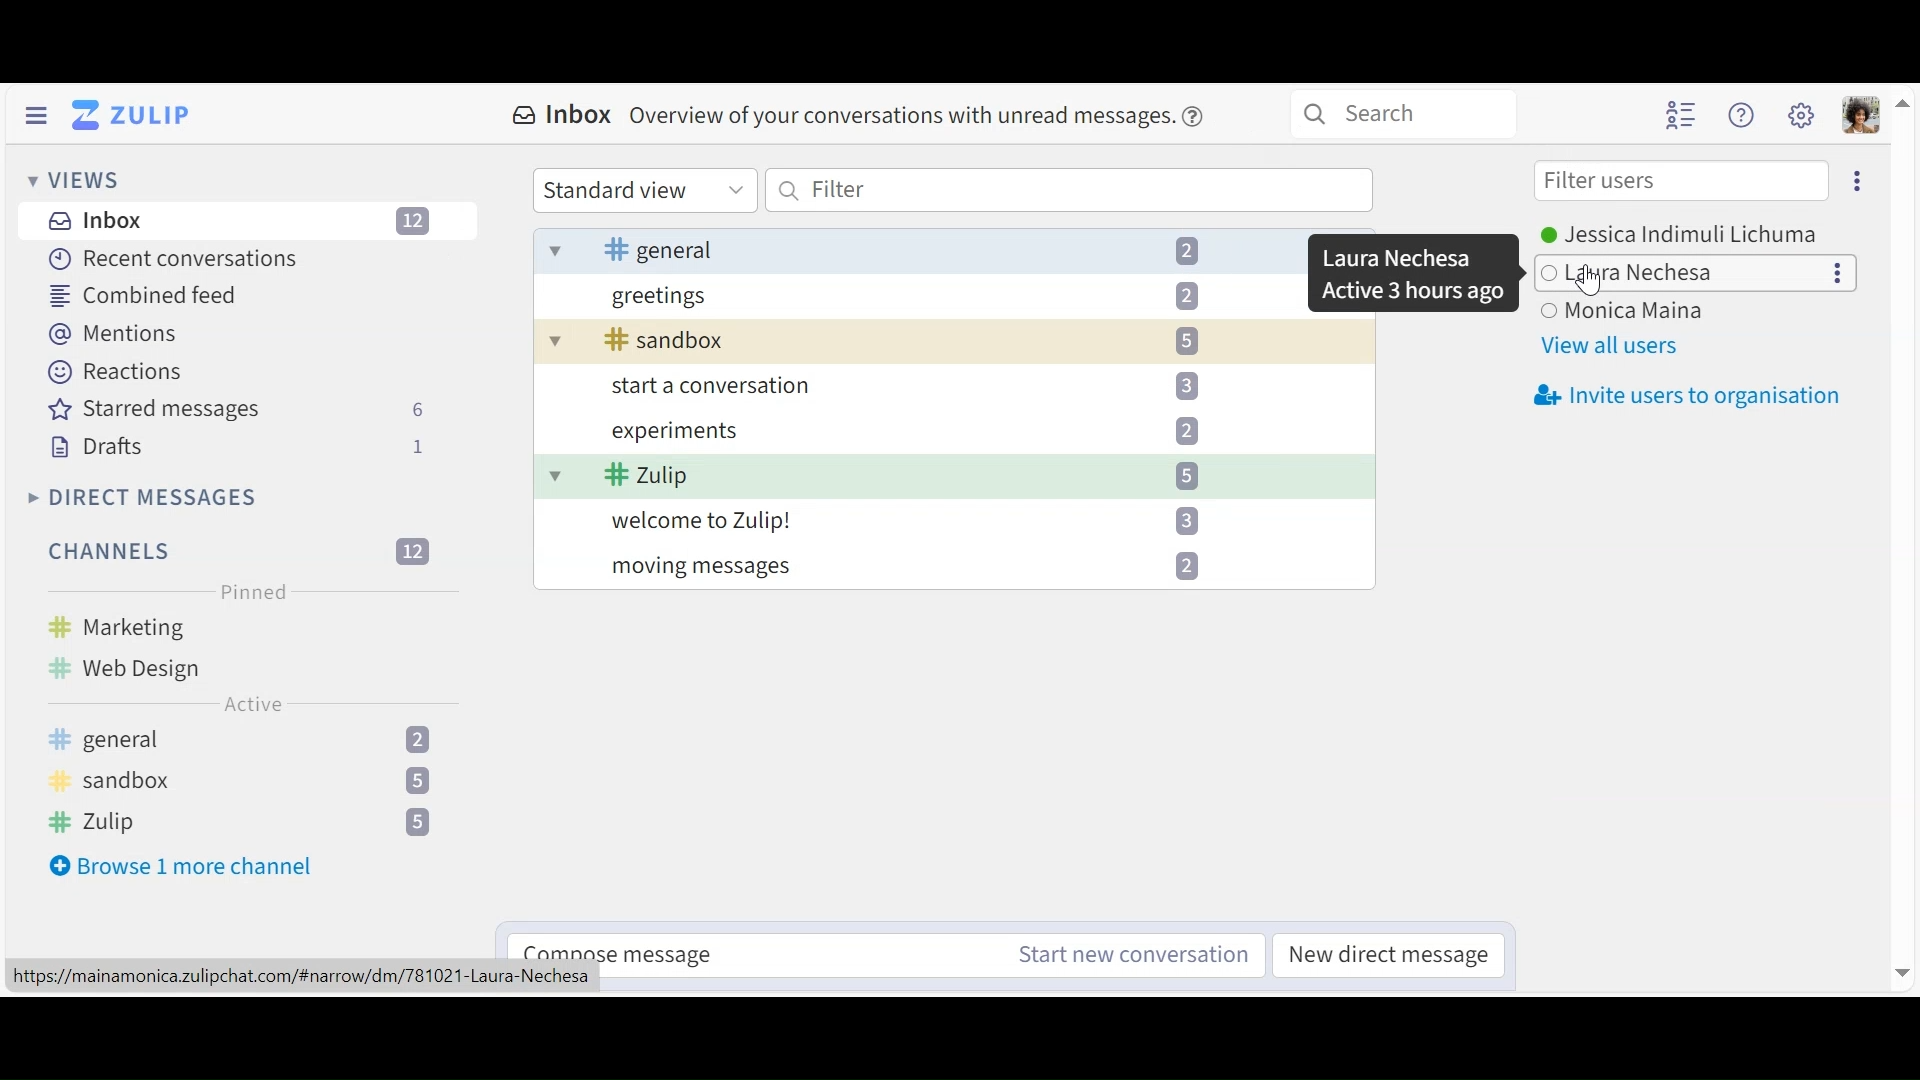 This screenshot has height=1080, width=1920. What do you see at coordinates (909, 521) in the screenshot?
I see `welcome to Zulip!` at bounding box center [909, 521].